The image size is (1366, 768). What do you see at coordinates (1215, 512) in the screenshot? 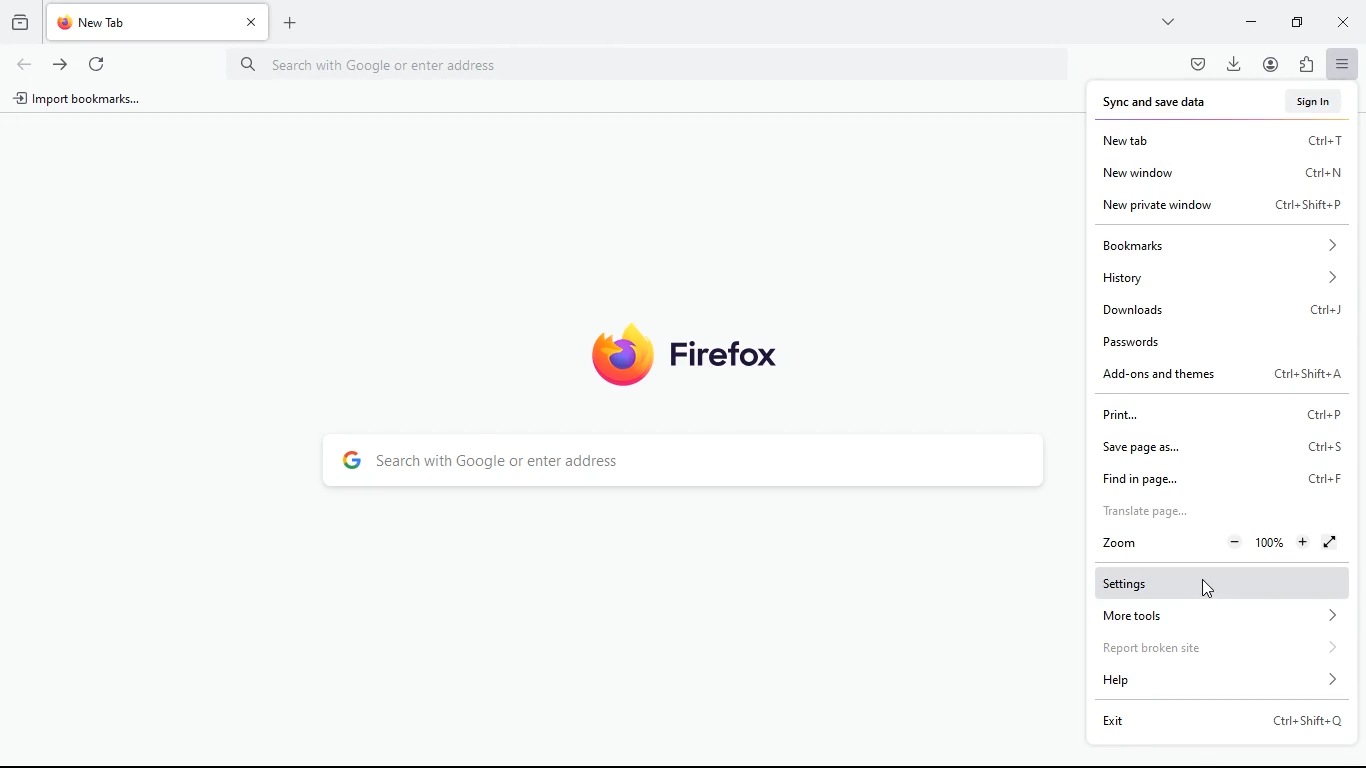
I see `translate page` at bounding box center [1215, 512].